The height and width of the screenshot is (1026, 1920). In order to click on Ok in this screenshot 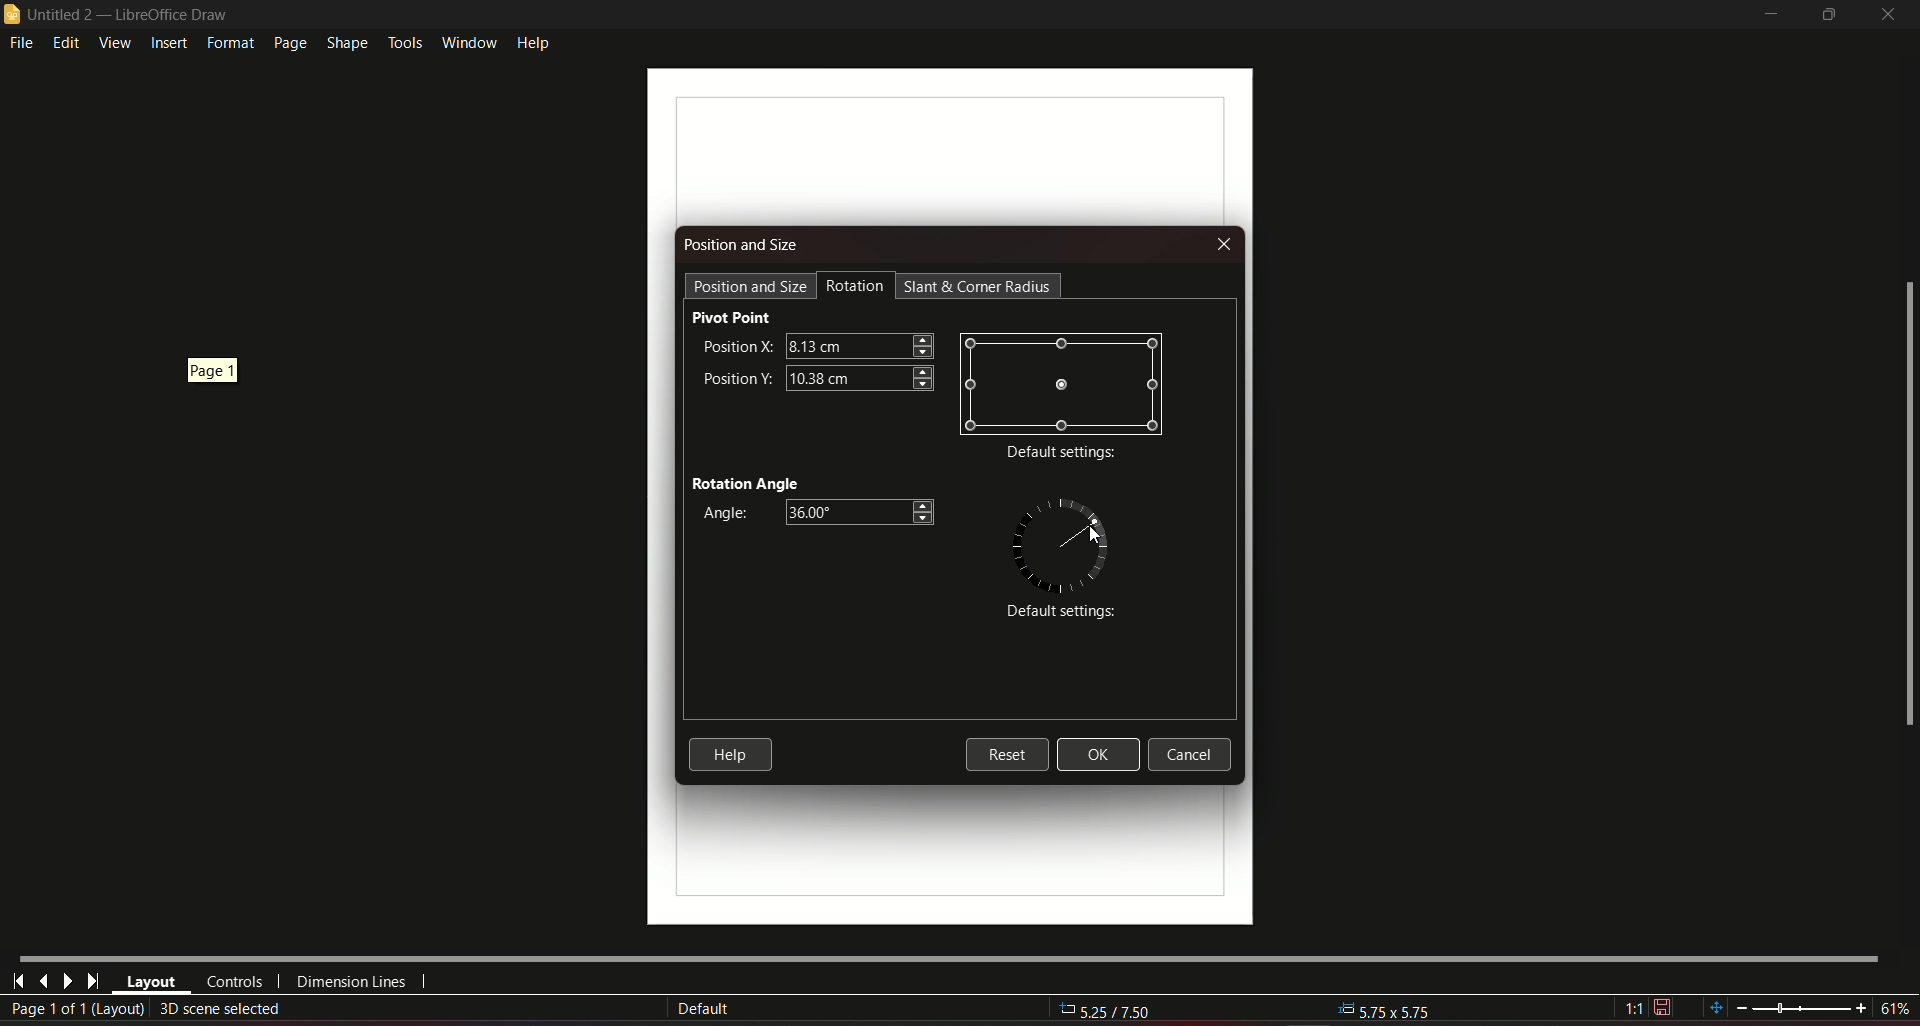, I will do `click(1098, 755)`.